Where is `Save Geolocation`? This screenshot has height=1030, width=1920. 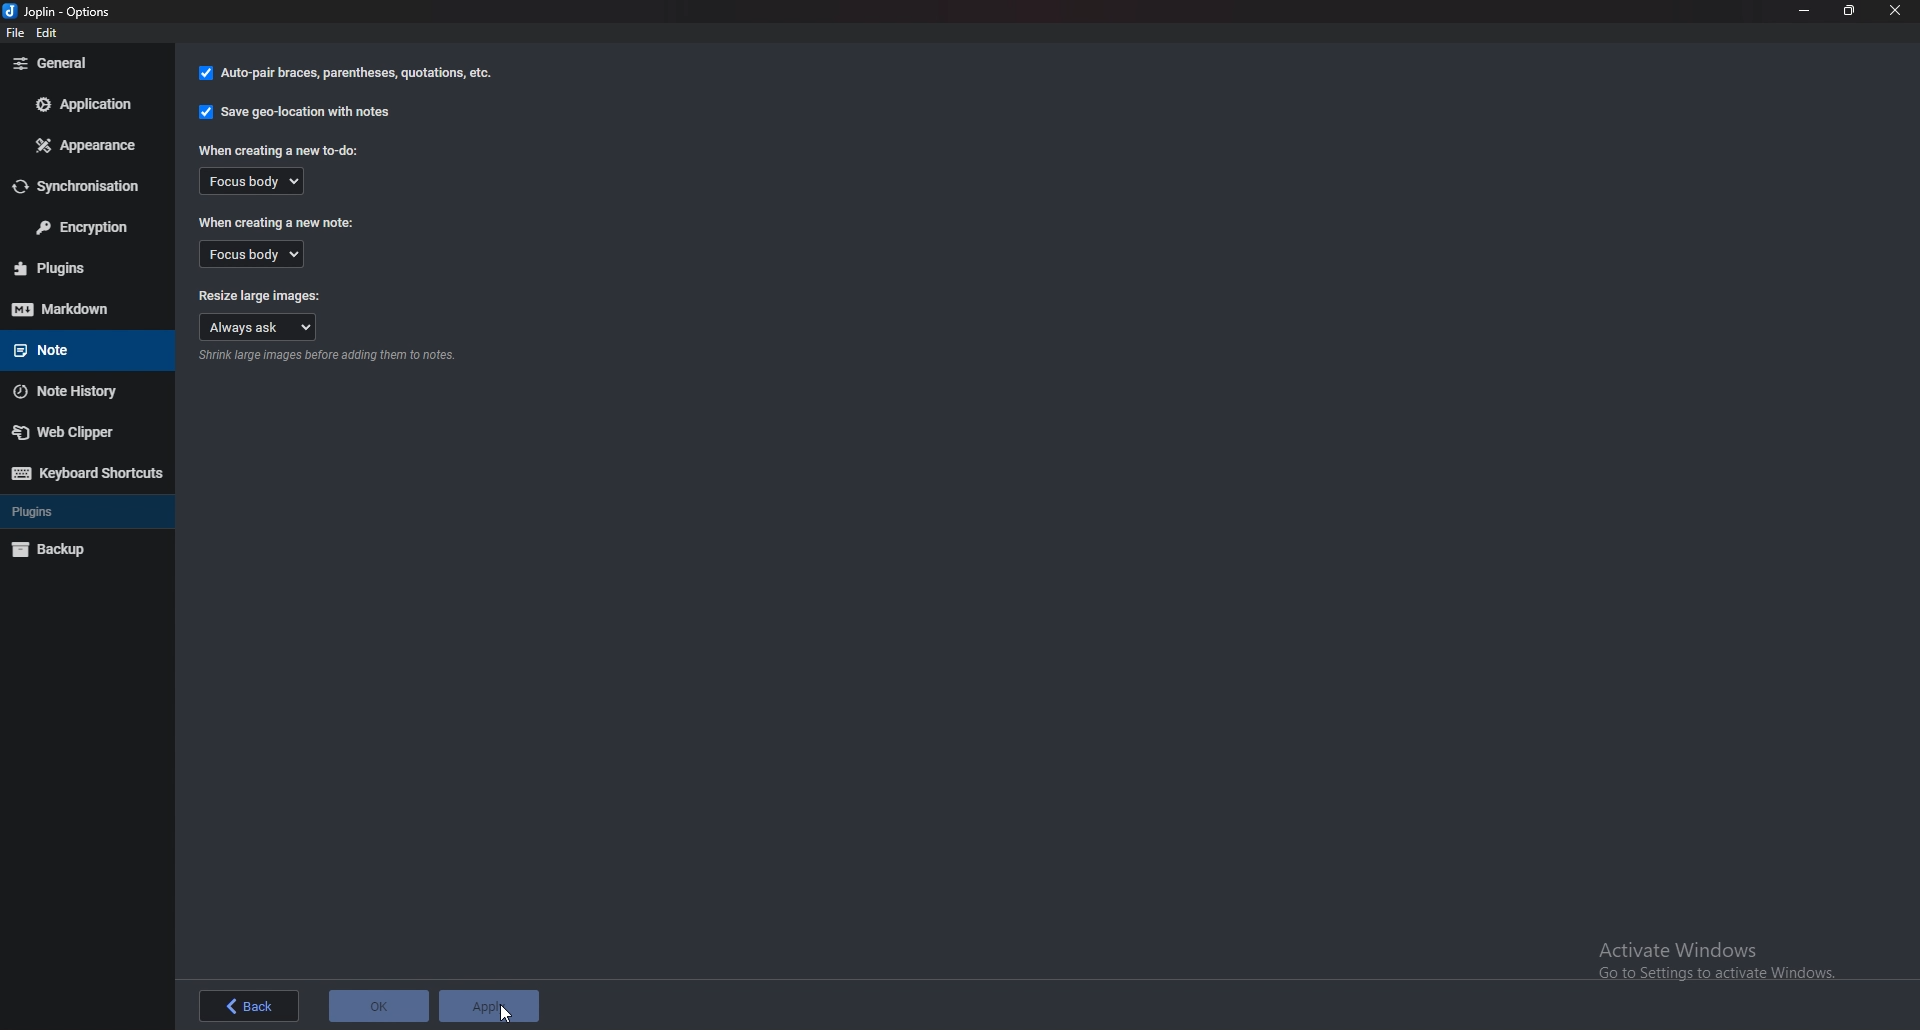
Save Geolocation is located at coordinates (299, 111).